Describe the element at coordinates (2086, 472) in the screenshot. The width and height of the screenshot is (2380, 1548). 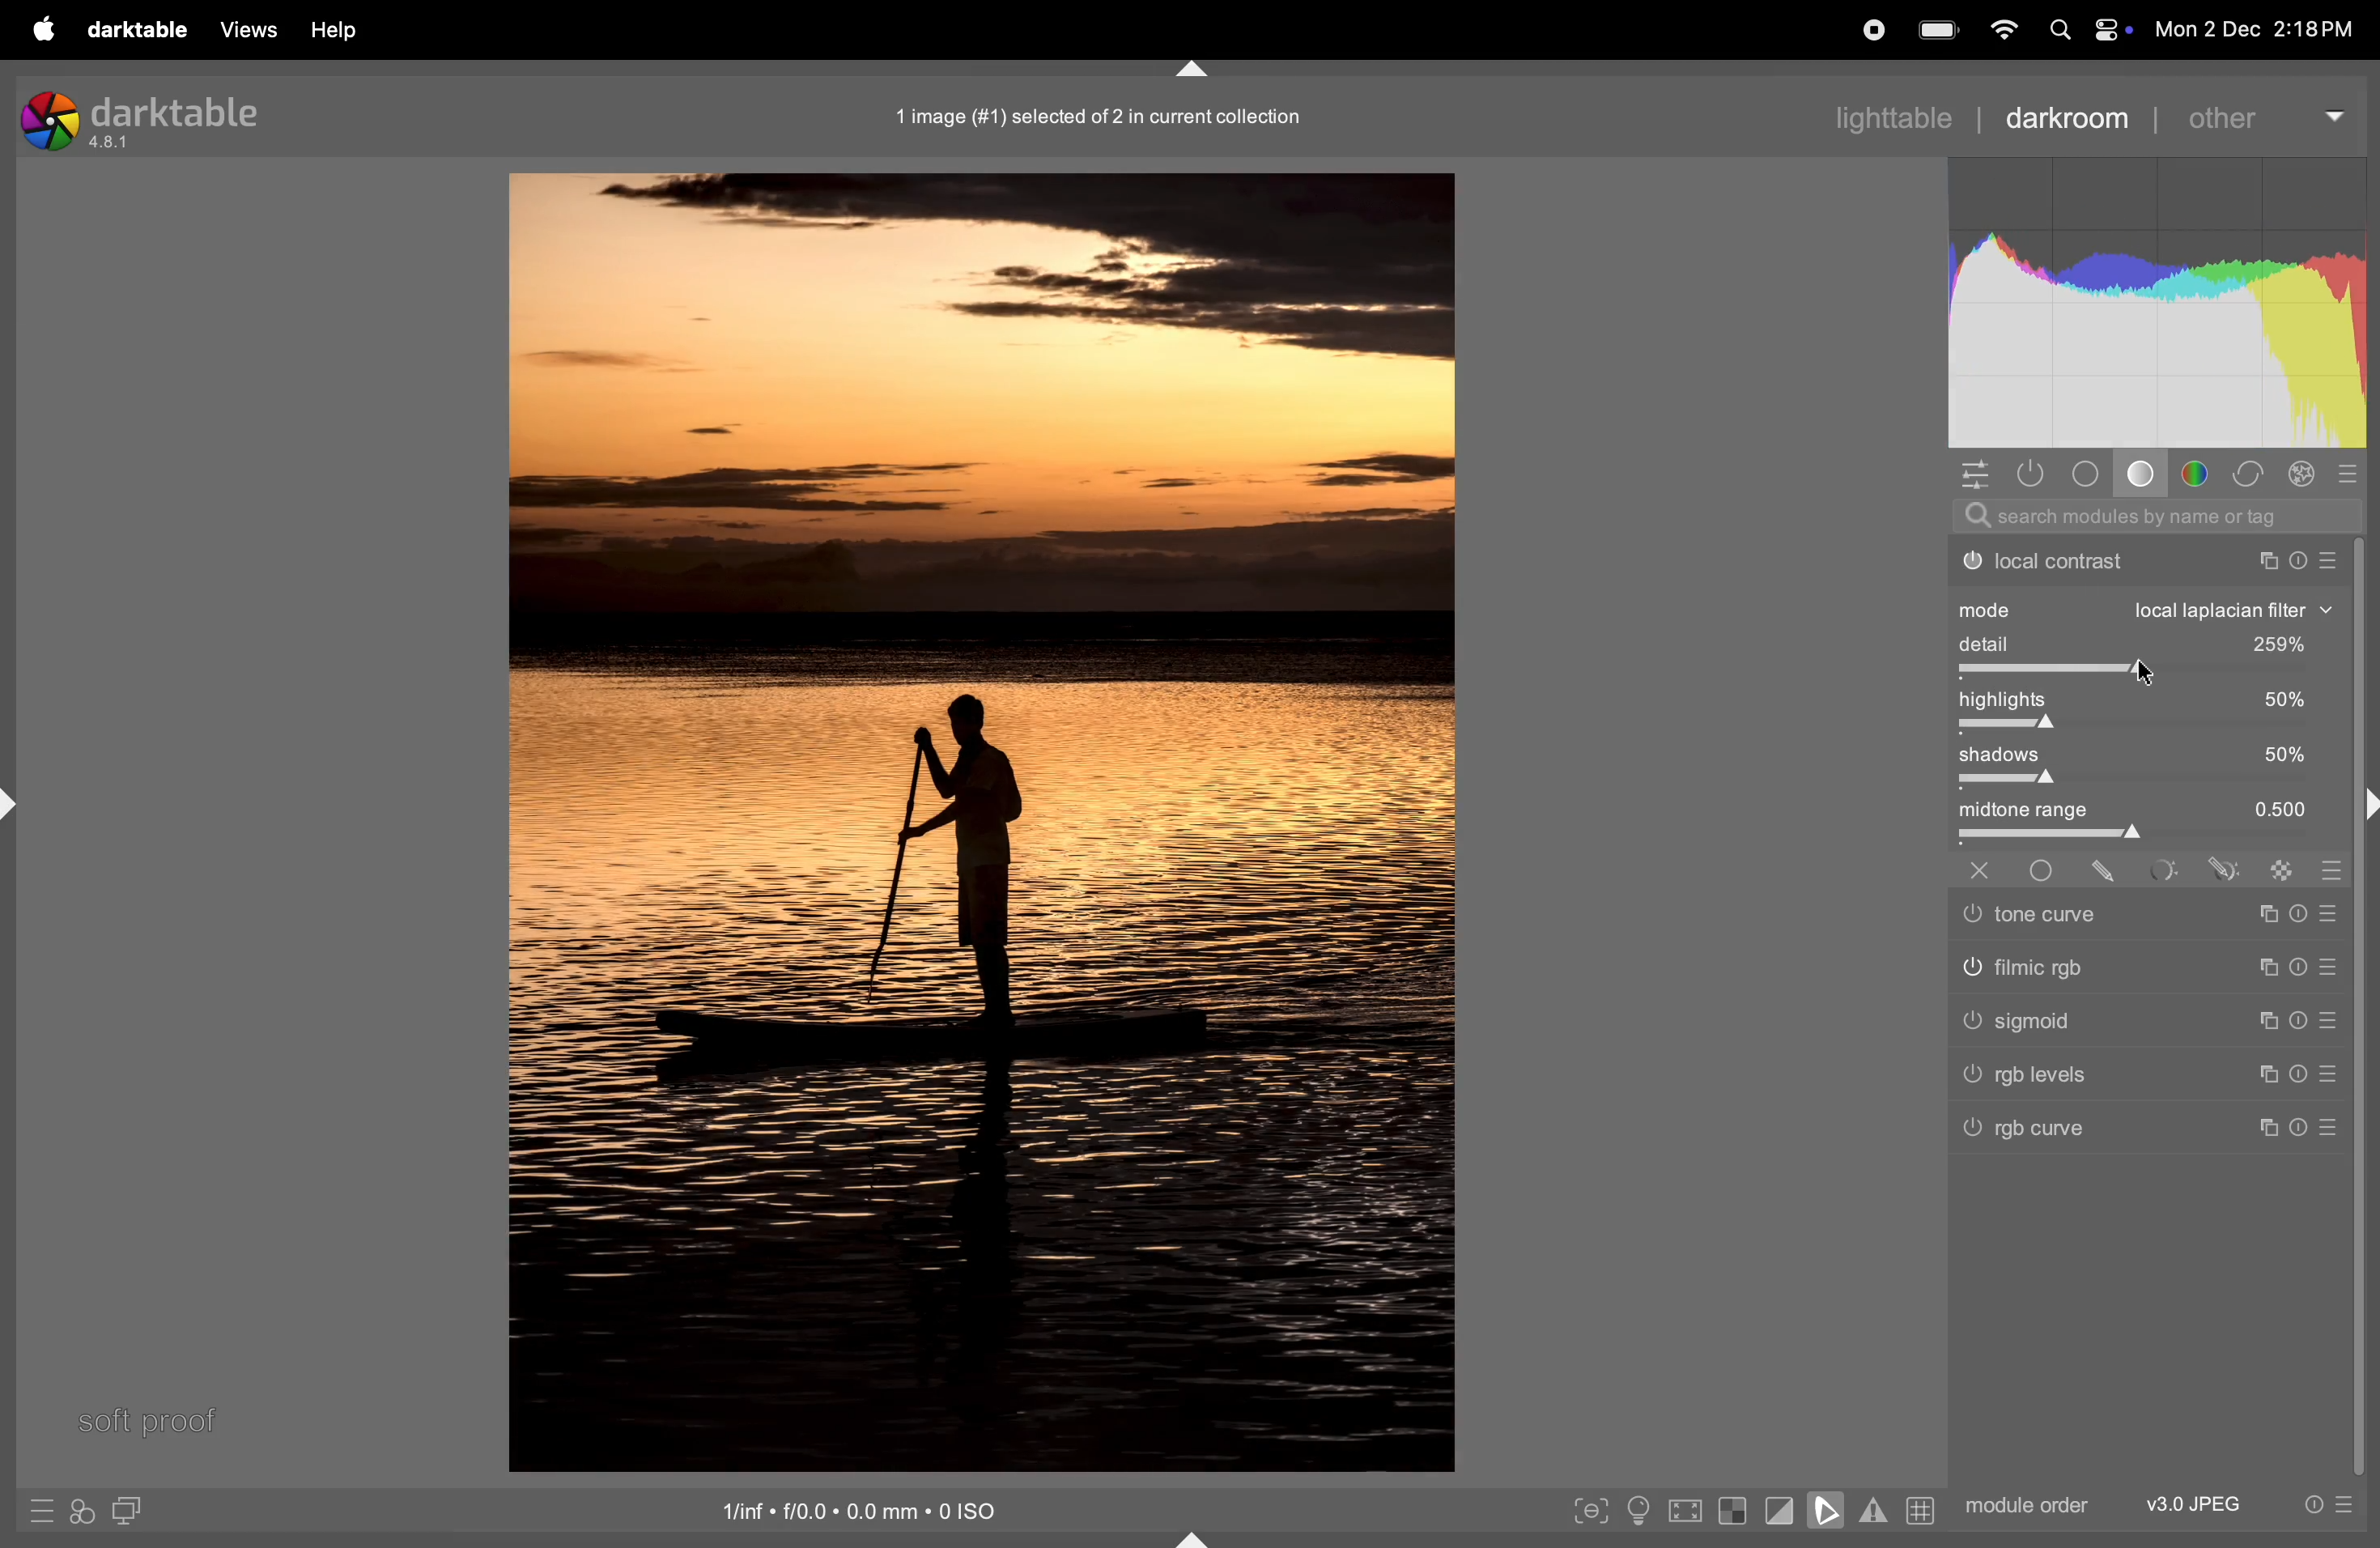
I see `base` at that location.